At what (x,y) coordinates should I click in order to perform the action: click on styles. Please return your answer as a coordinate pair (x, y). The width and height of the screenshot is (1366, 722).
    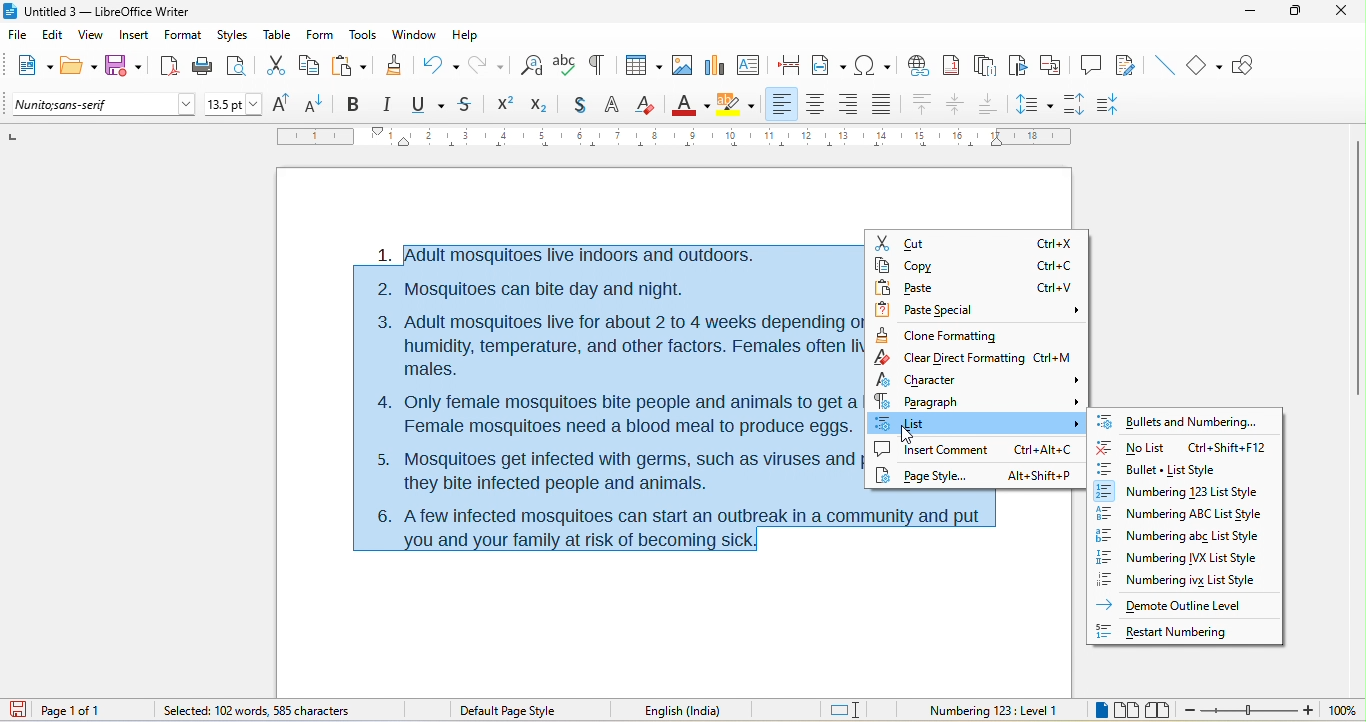
    Looking at the image, I should click on (232, 35).